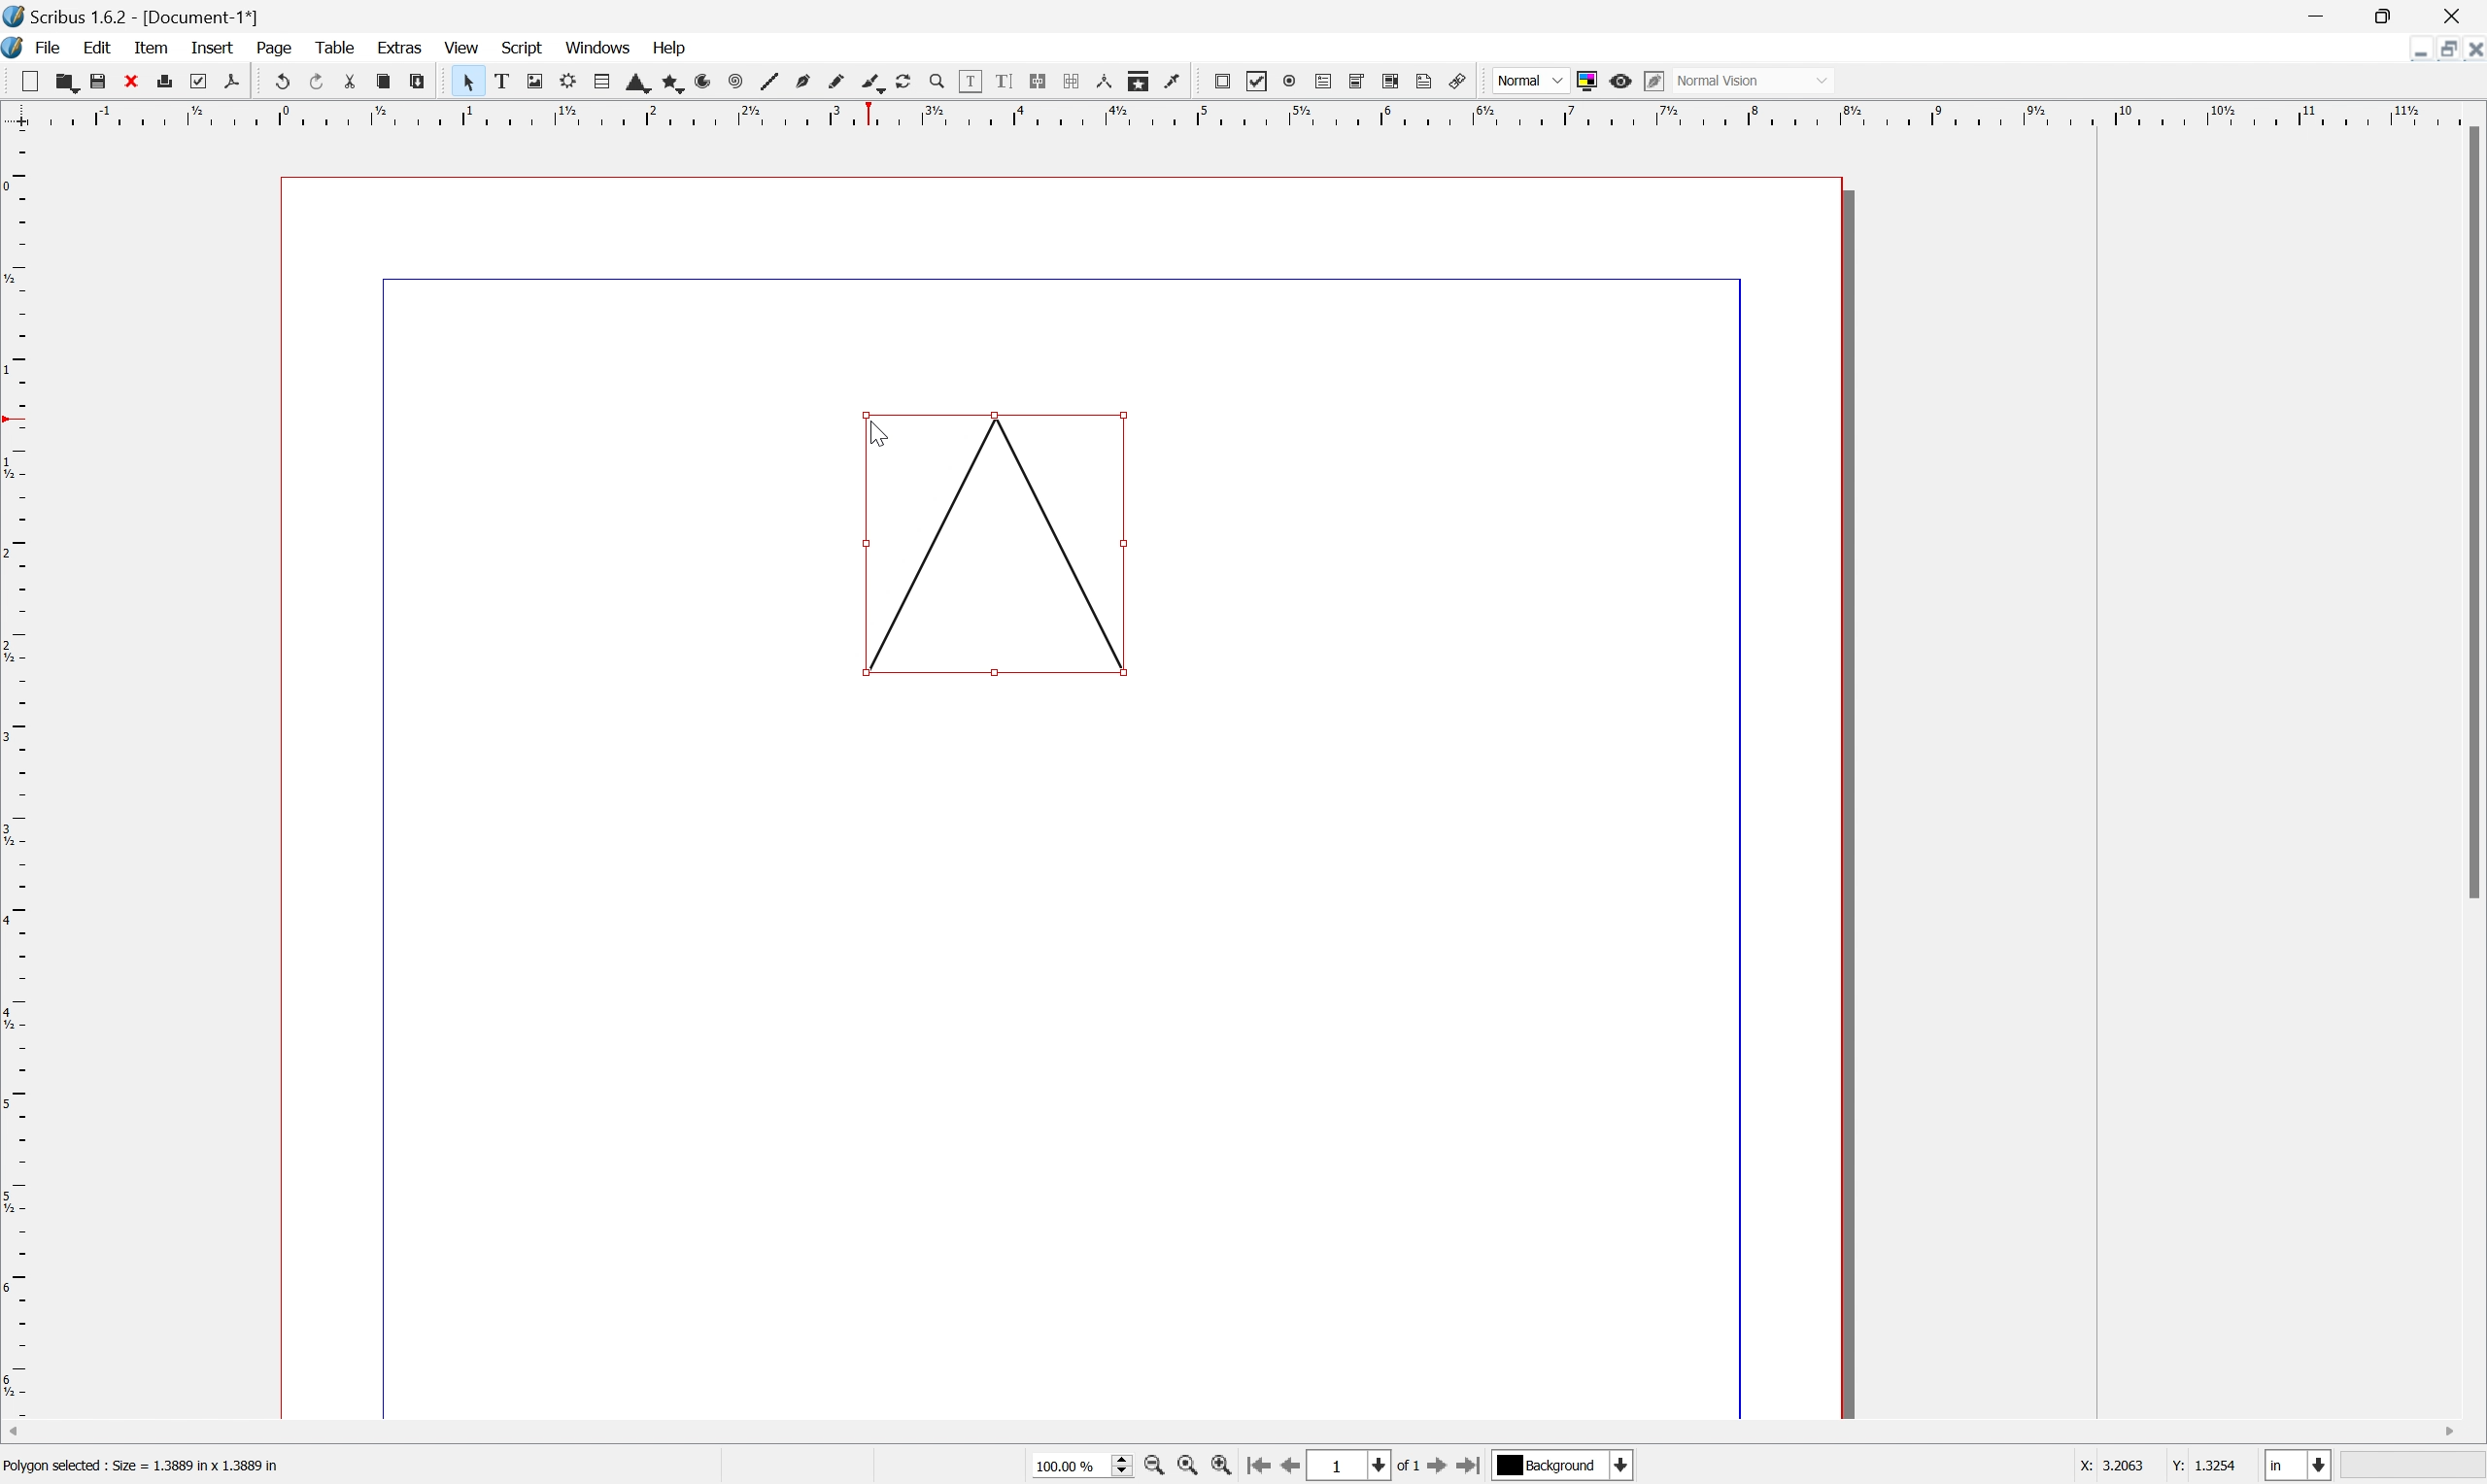  What do you see at coordinates (2106, 1466) in the screenshot?
I see `X: 3.2063` at bounding box center [2106, 1466].